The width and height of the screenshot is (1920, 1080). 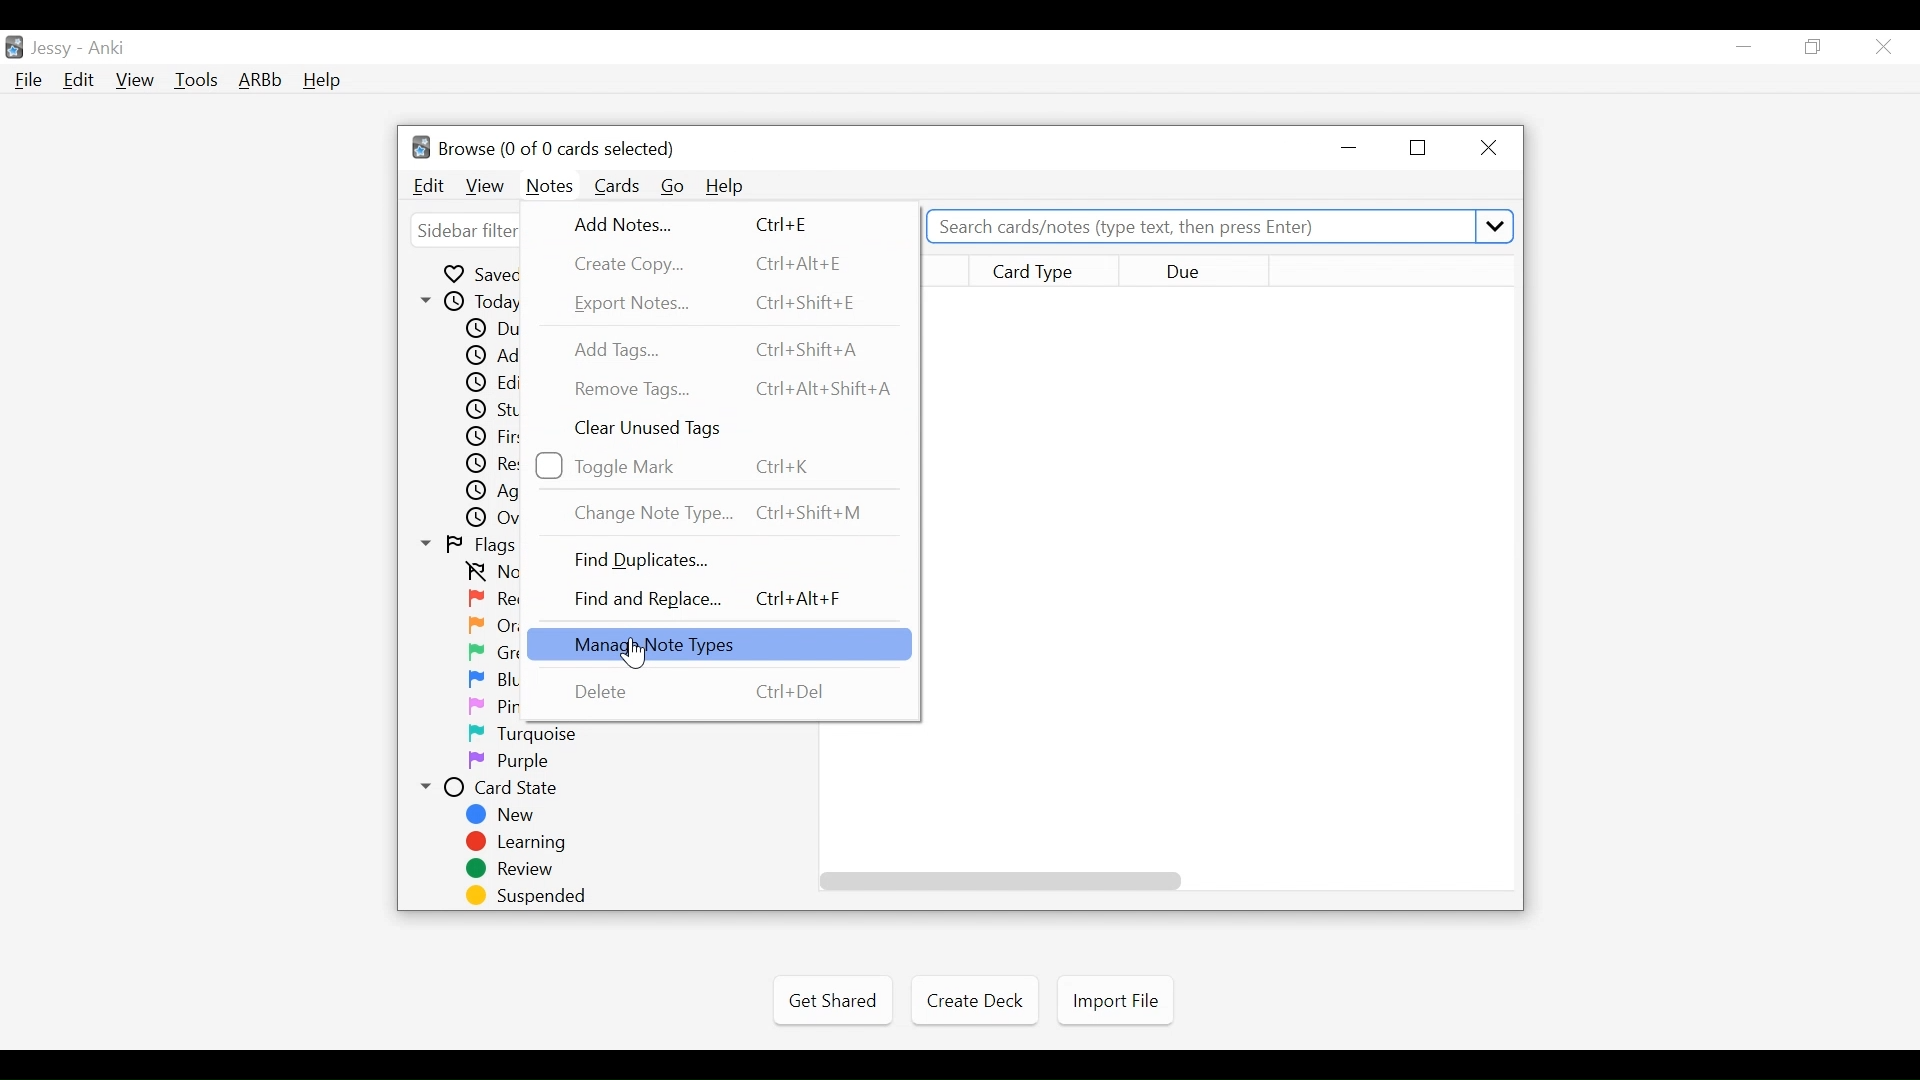 What do you see at coordinates (489, 409) in the screenshot?
I see `Studied` at bounding box center [489, 409].